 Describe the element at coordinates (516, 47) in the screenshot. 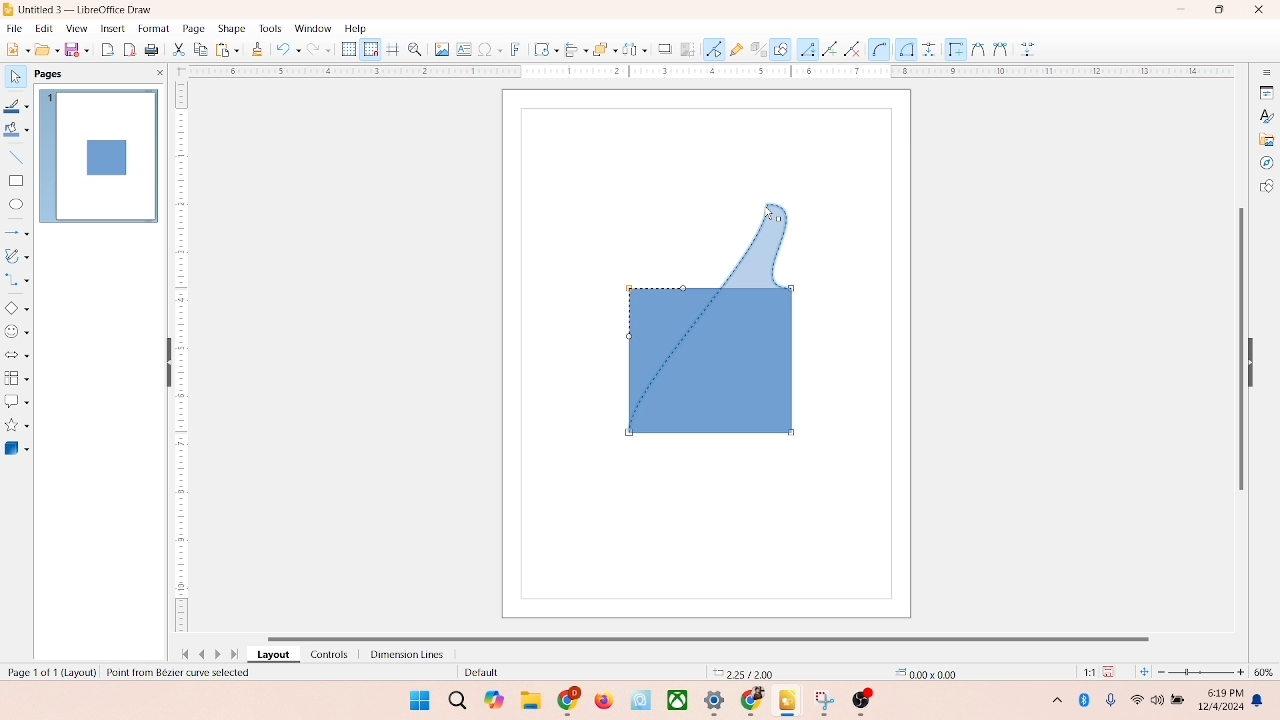

I see `fontwork text` at that location.